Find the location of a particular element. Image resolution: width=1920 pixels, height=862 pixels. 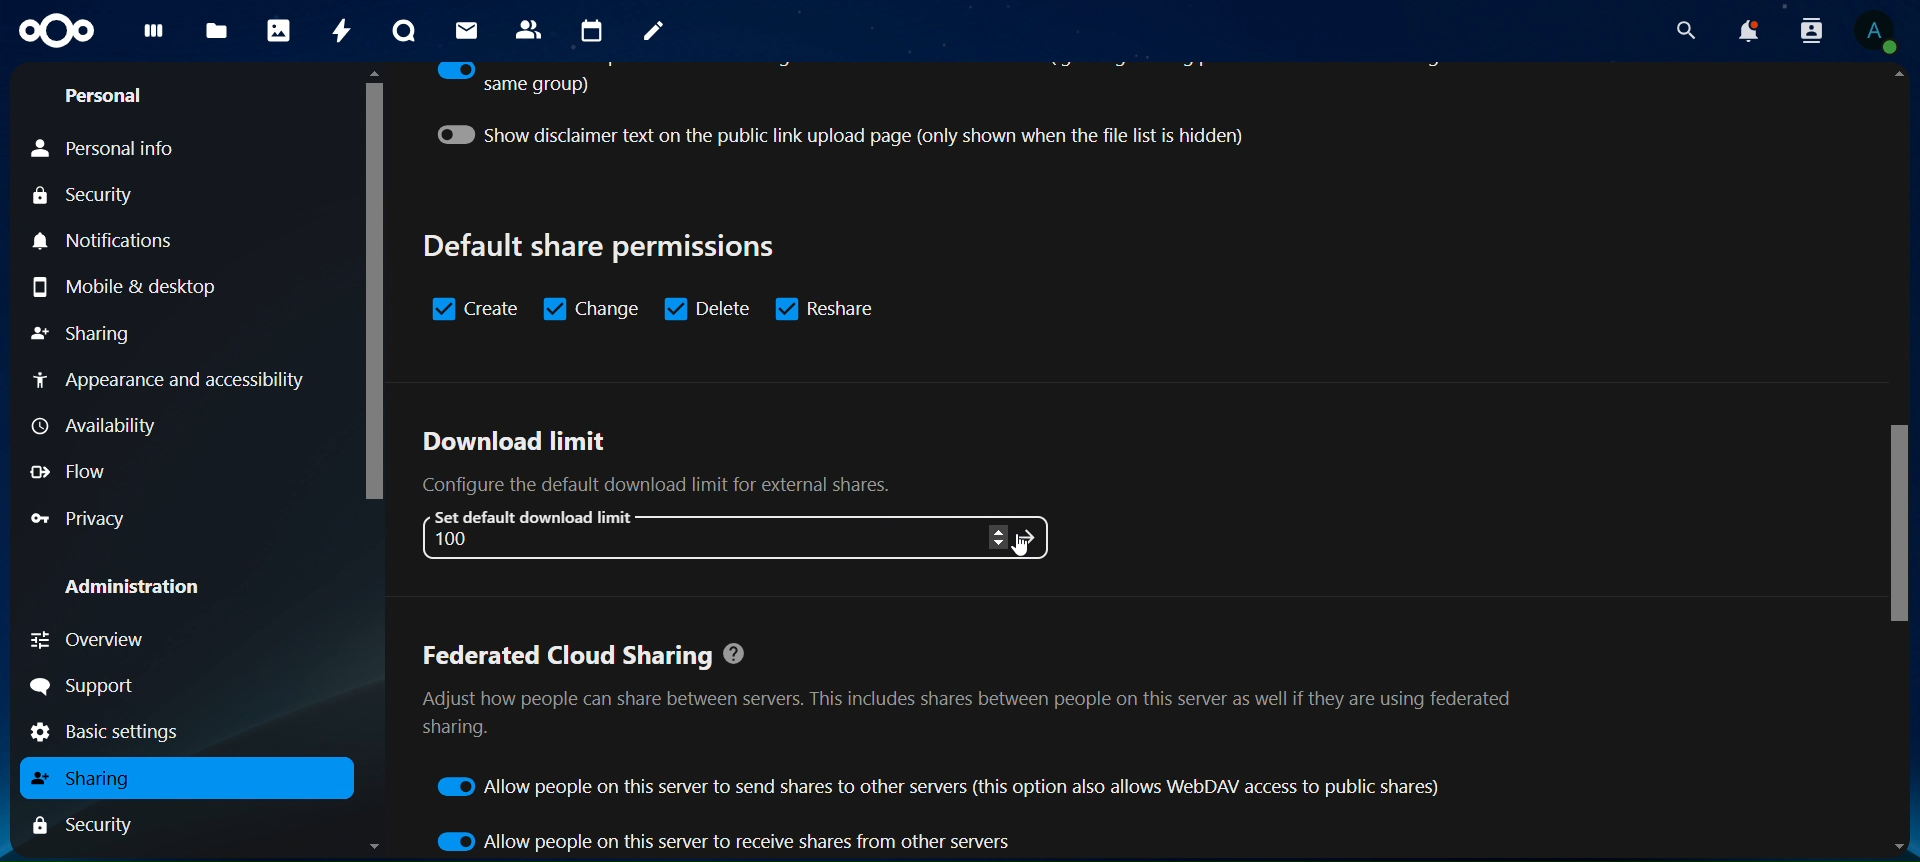

sharing is located at coordinates (85, 335).